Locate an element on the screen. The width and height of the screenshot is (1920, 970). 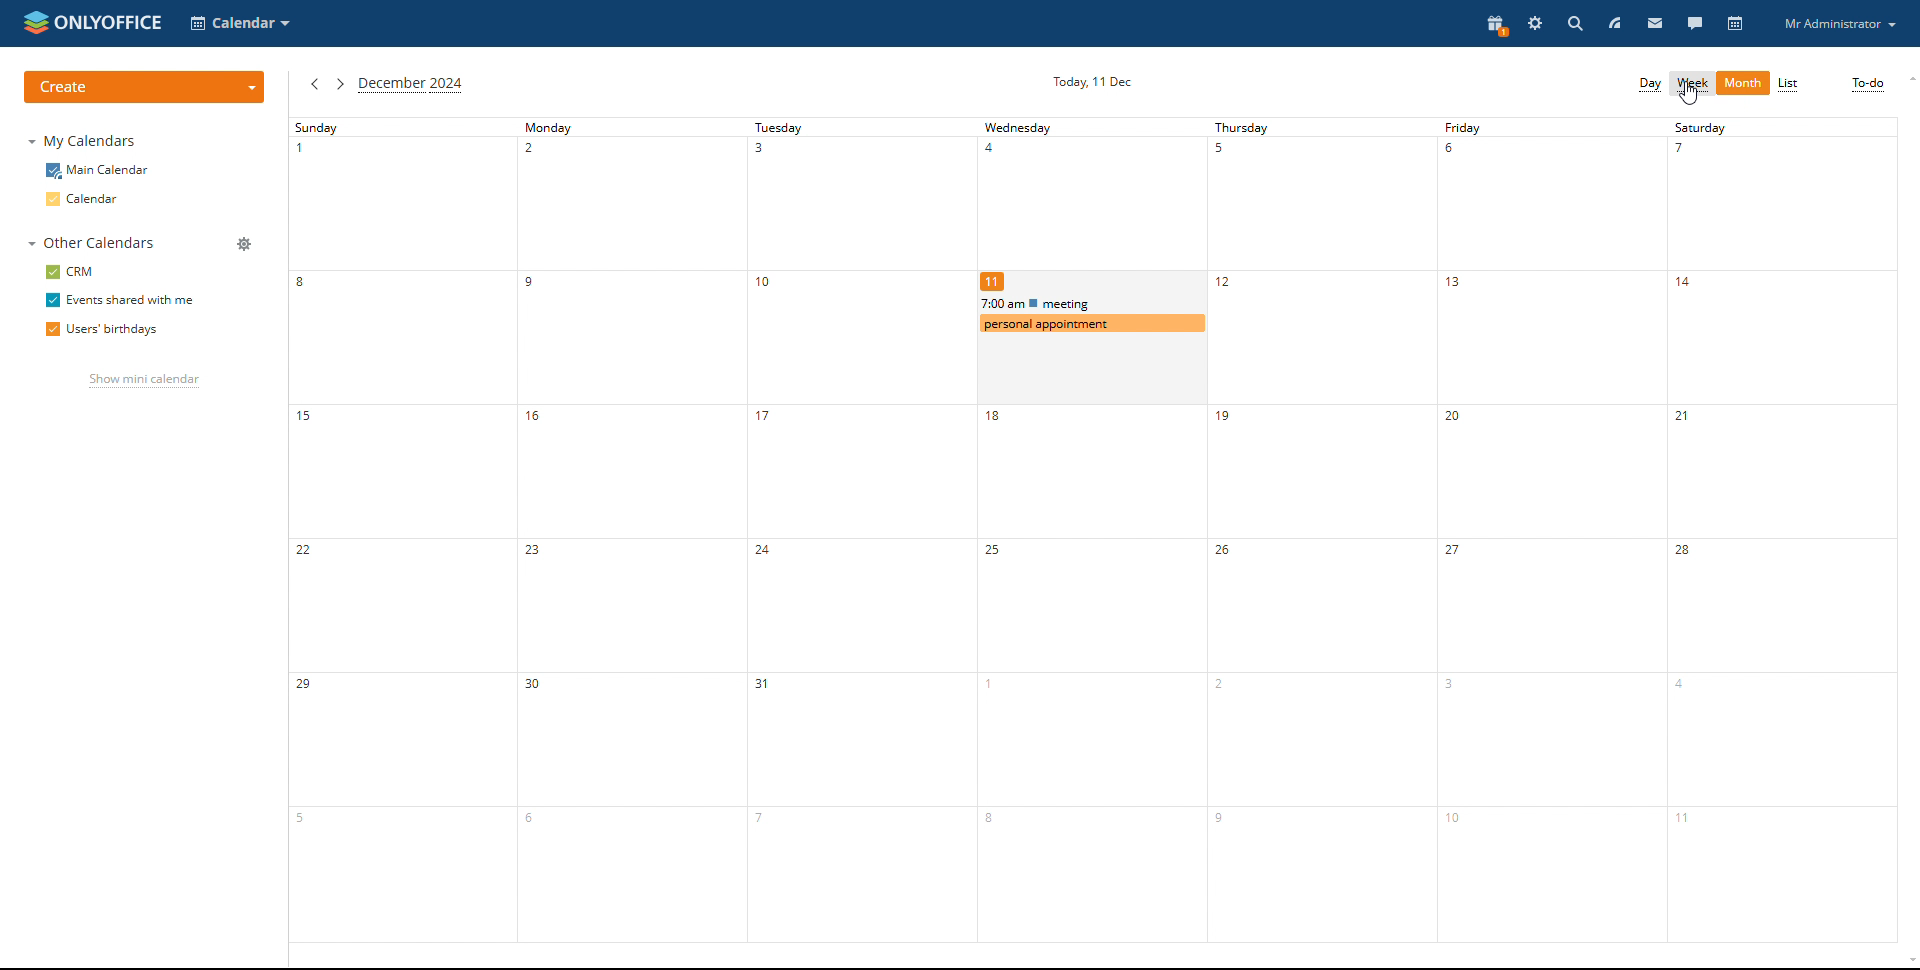
to-do is located at coordinates (1869, 85).